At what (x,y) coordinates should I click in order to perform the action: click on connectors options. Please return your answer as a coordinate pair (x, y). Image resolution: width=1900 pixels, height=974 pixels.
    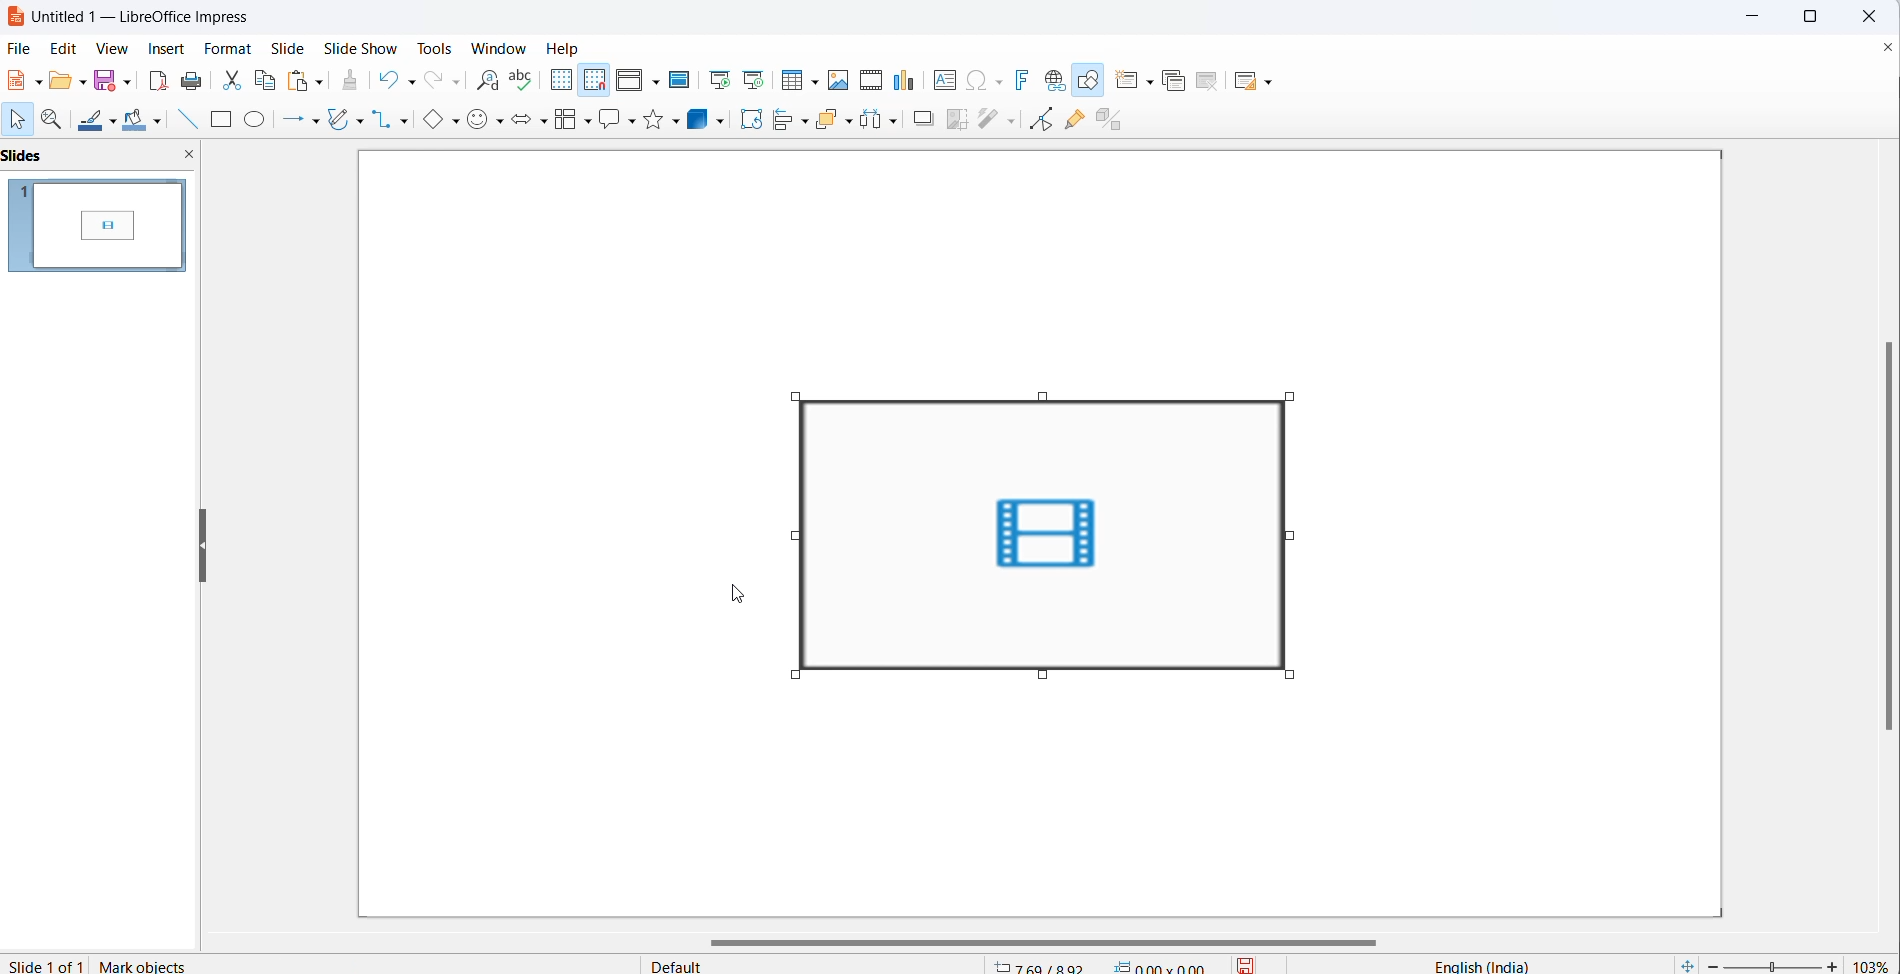
    Looking at the image, I should click on (407, 120).